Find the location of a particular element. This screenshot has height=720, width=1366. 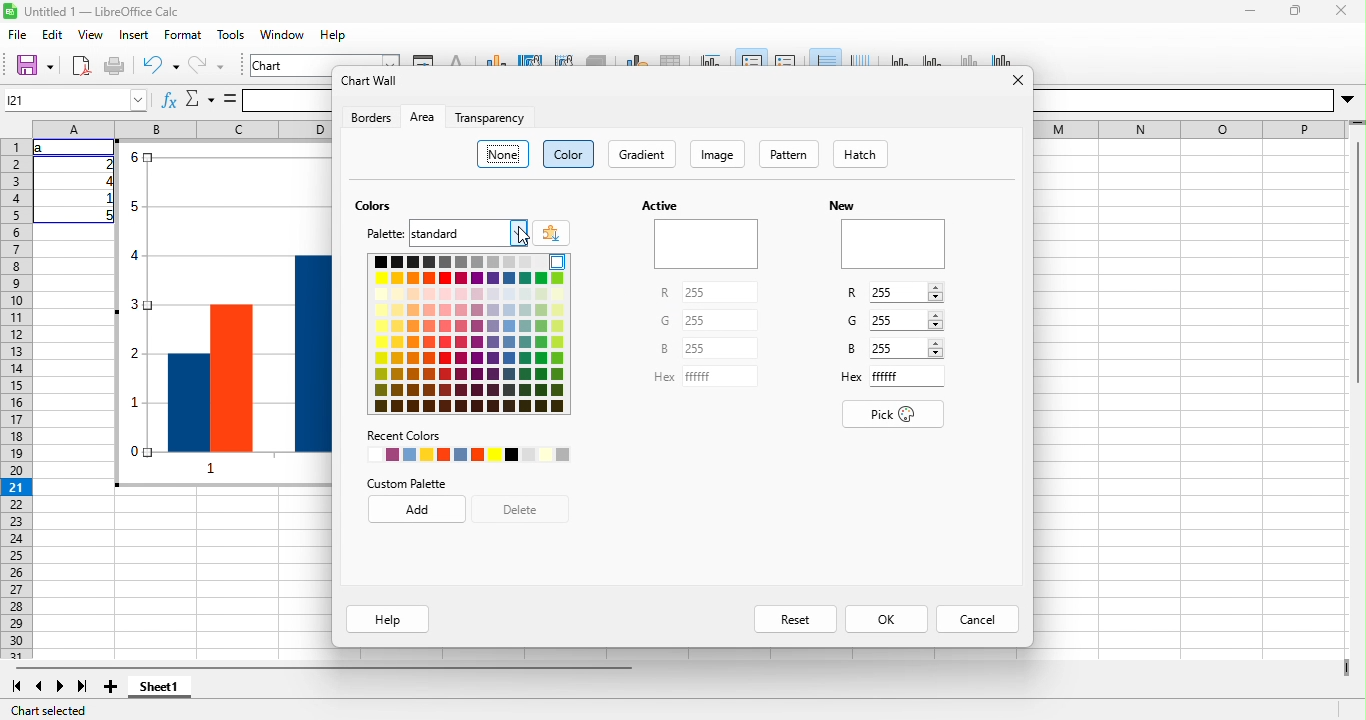

chart selected is located at coordinates (48, 711).